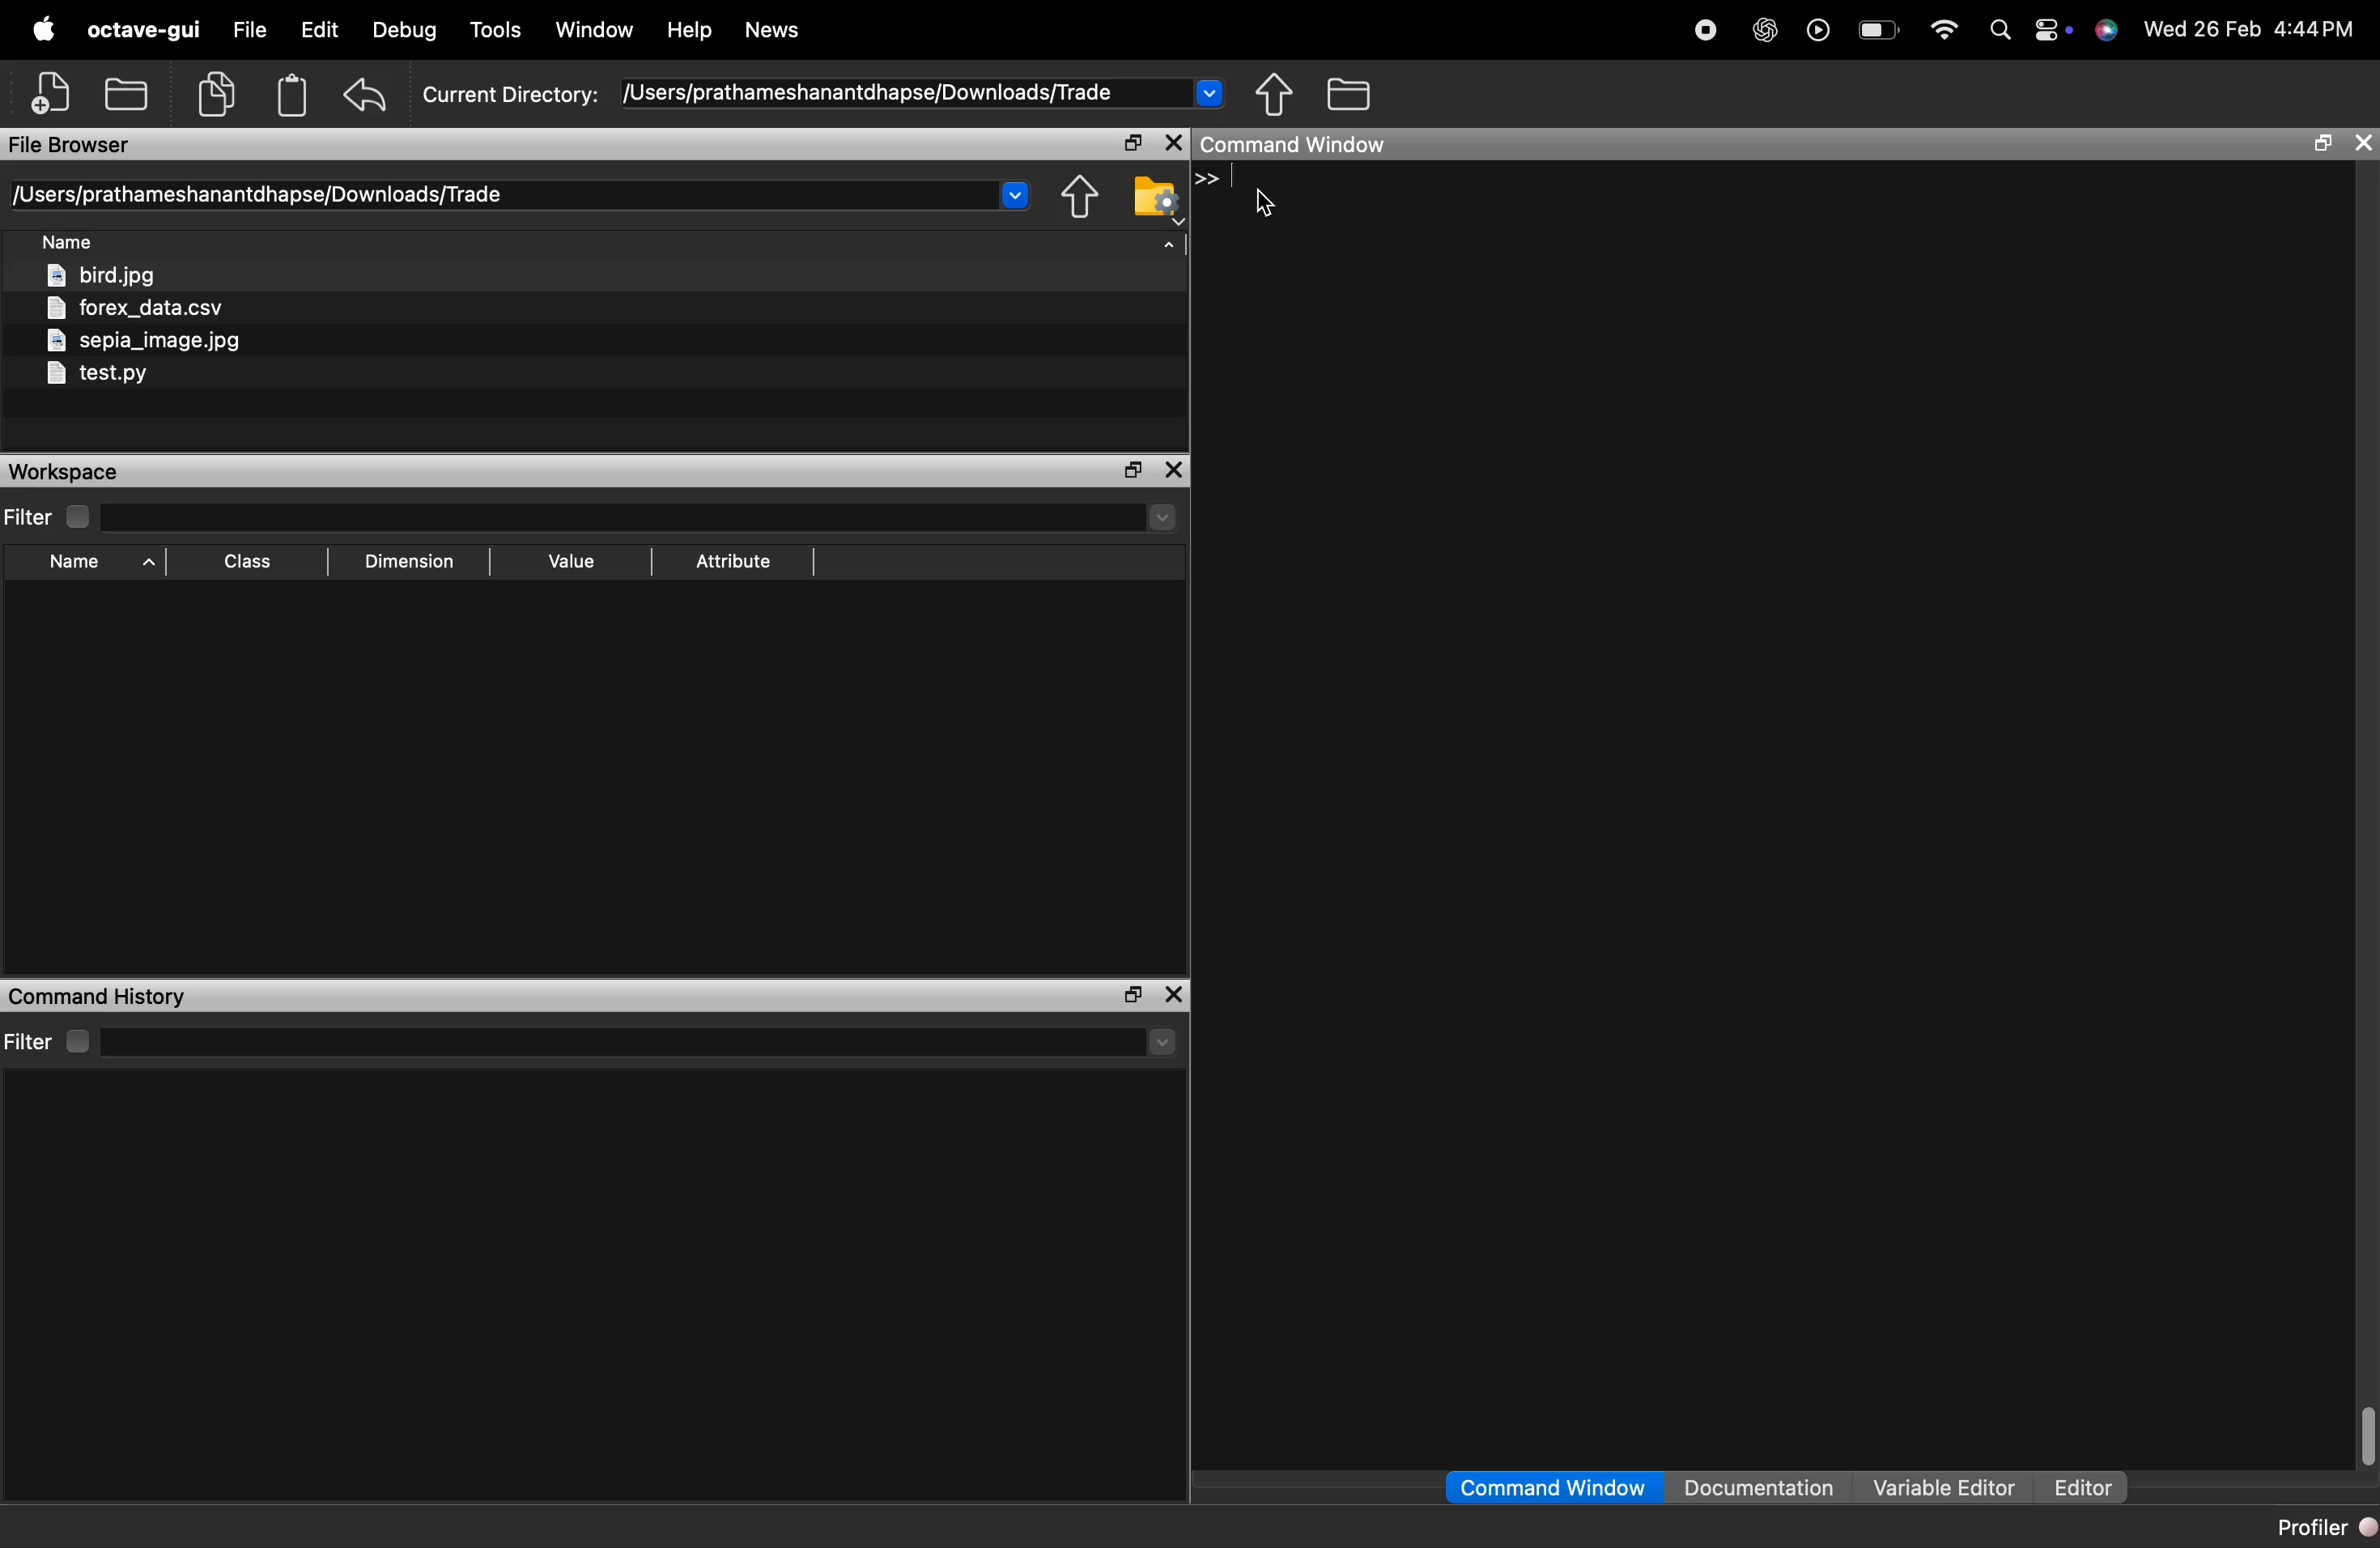 The height and width of the screenshot is (1548, 2380). Describe the element at coordinates (735, 562) in the screenshot. I see `Attribute` at that location.